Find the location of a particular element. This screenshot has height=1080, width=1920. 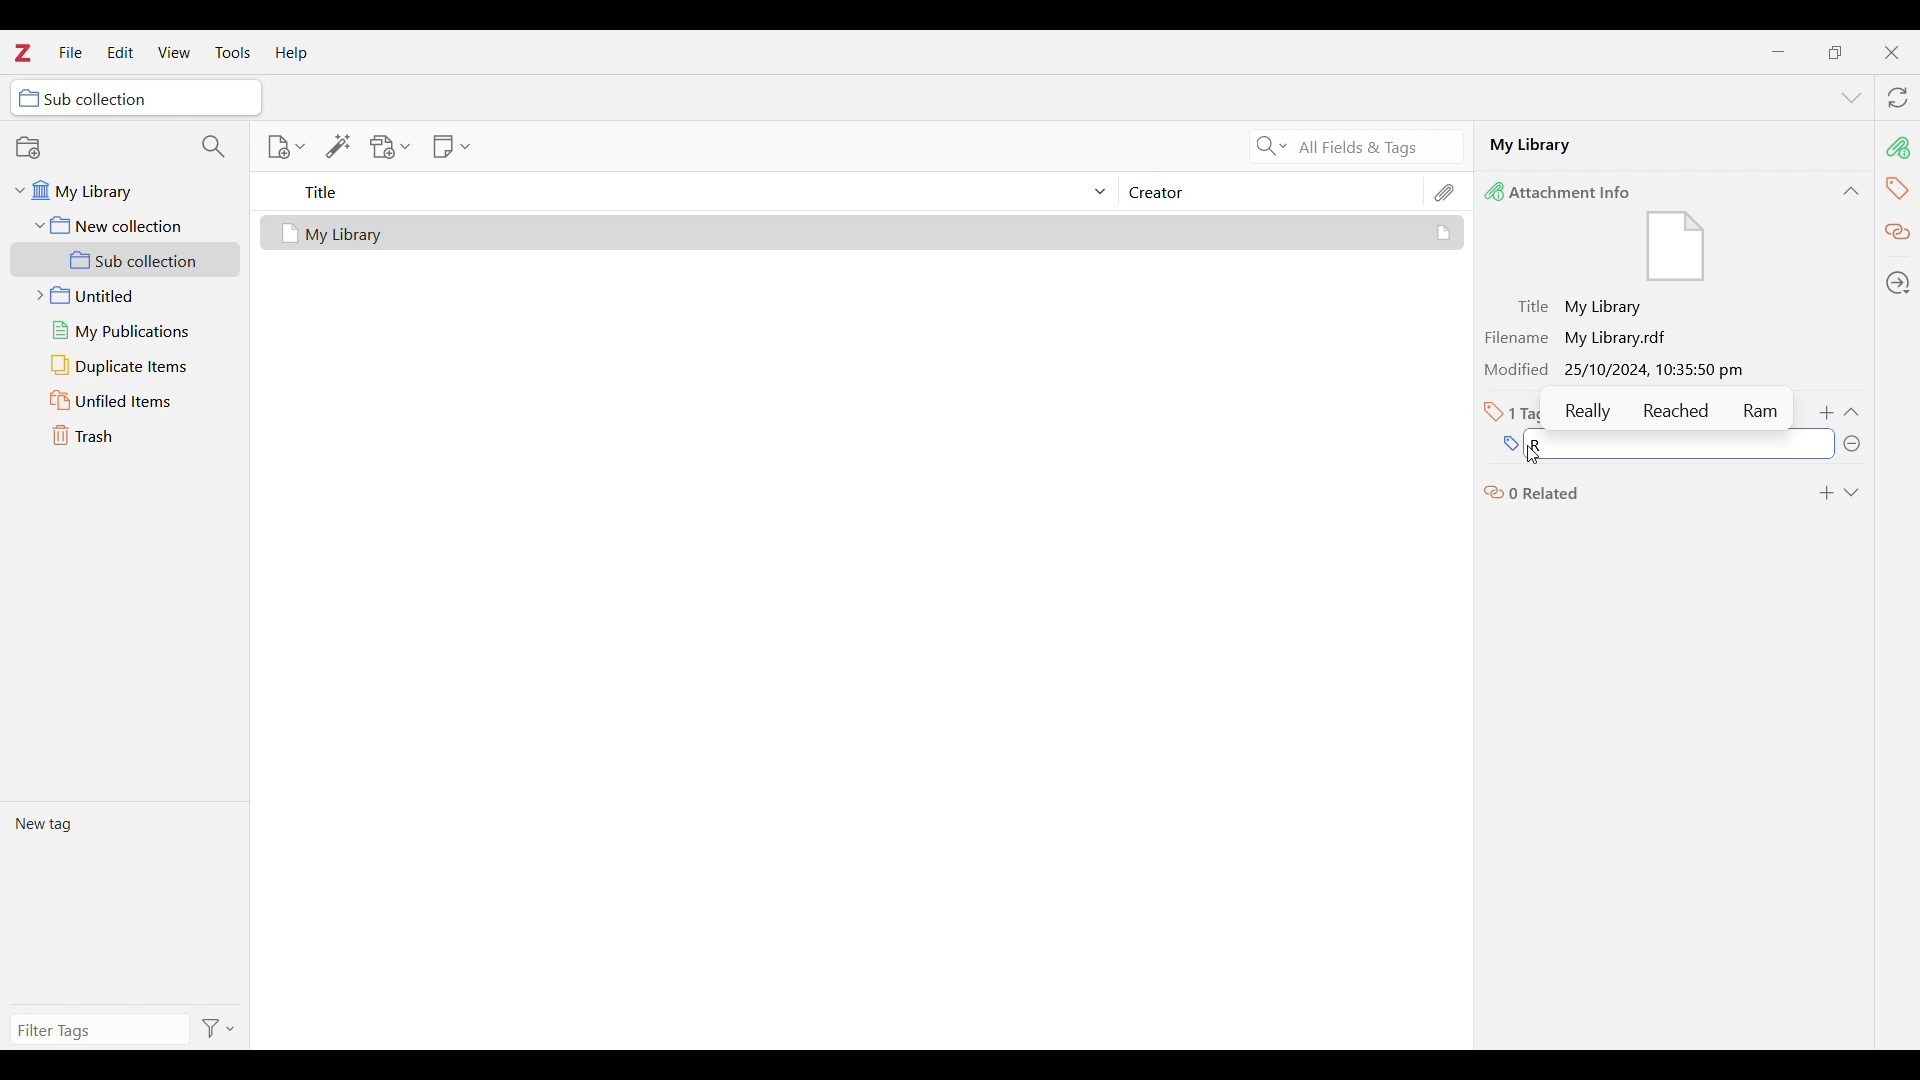

Sub collection folder is located at coordinates (126, 260).